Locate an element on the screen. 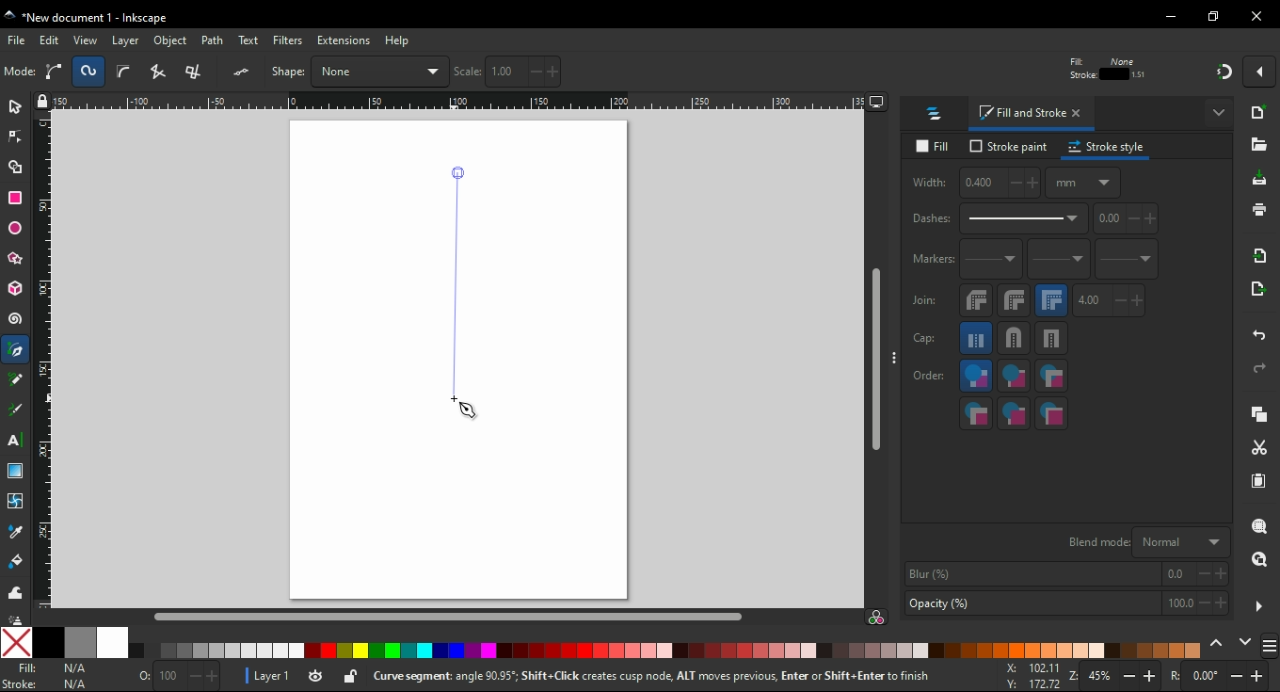  scroll bar is located at coordinates (877, 360).